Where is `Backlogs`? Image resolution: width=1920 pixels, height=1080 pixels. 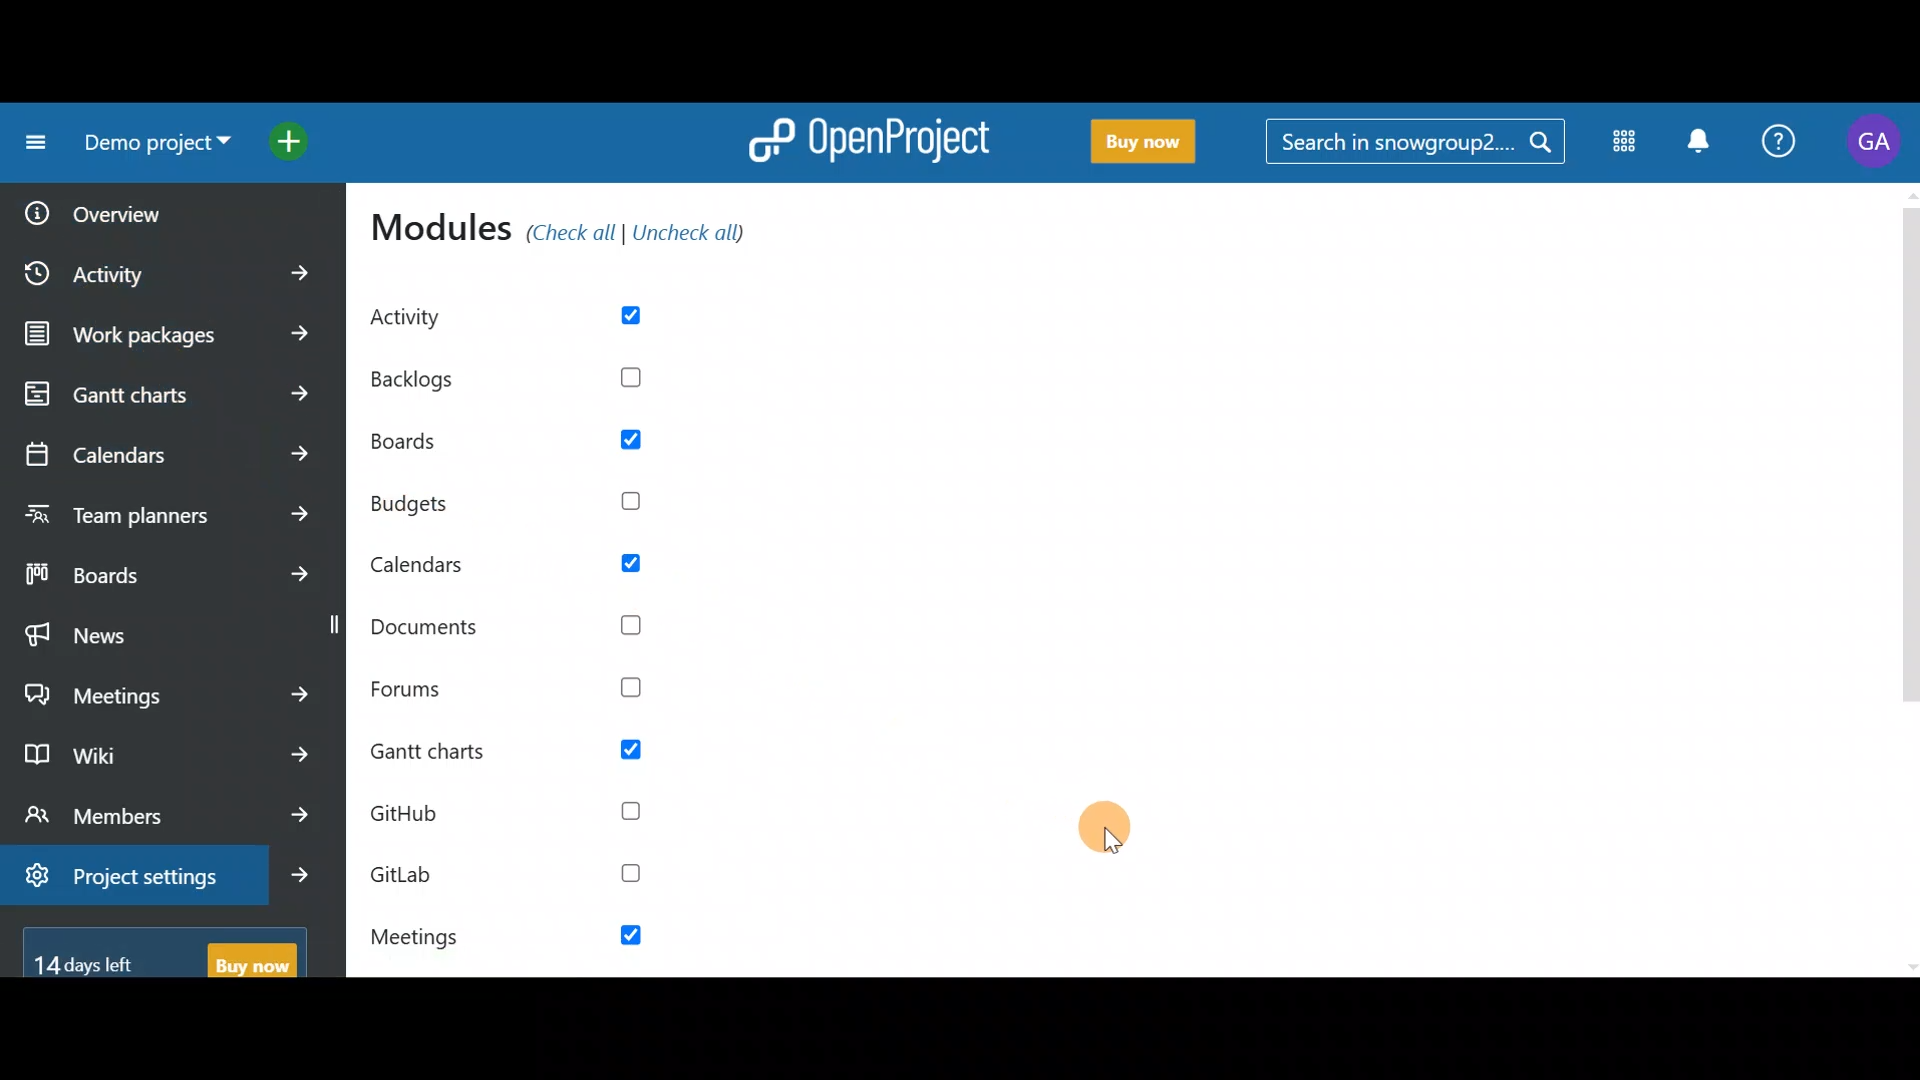
Backlogs is located at coordinates (530, 371).